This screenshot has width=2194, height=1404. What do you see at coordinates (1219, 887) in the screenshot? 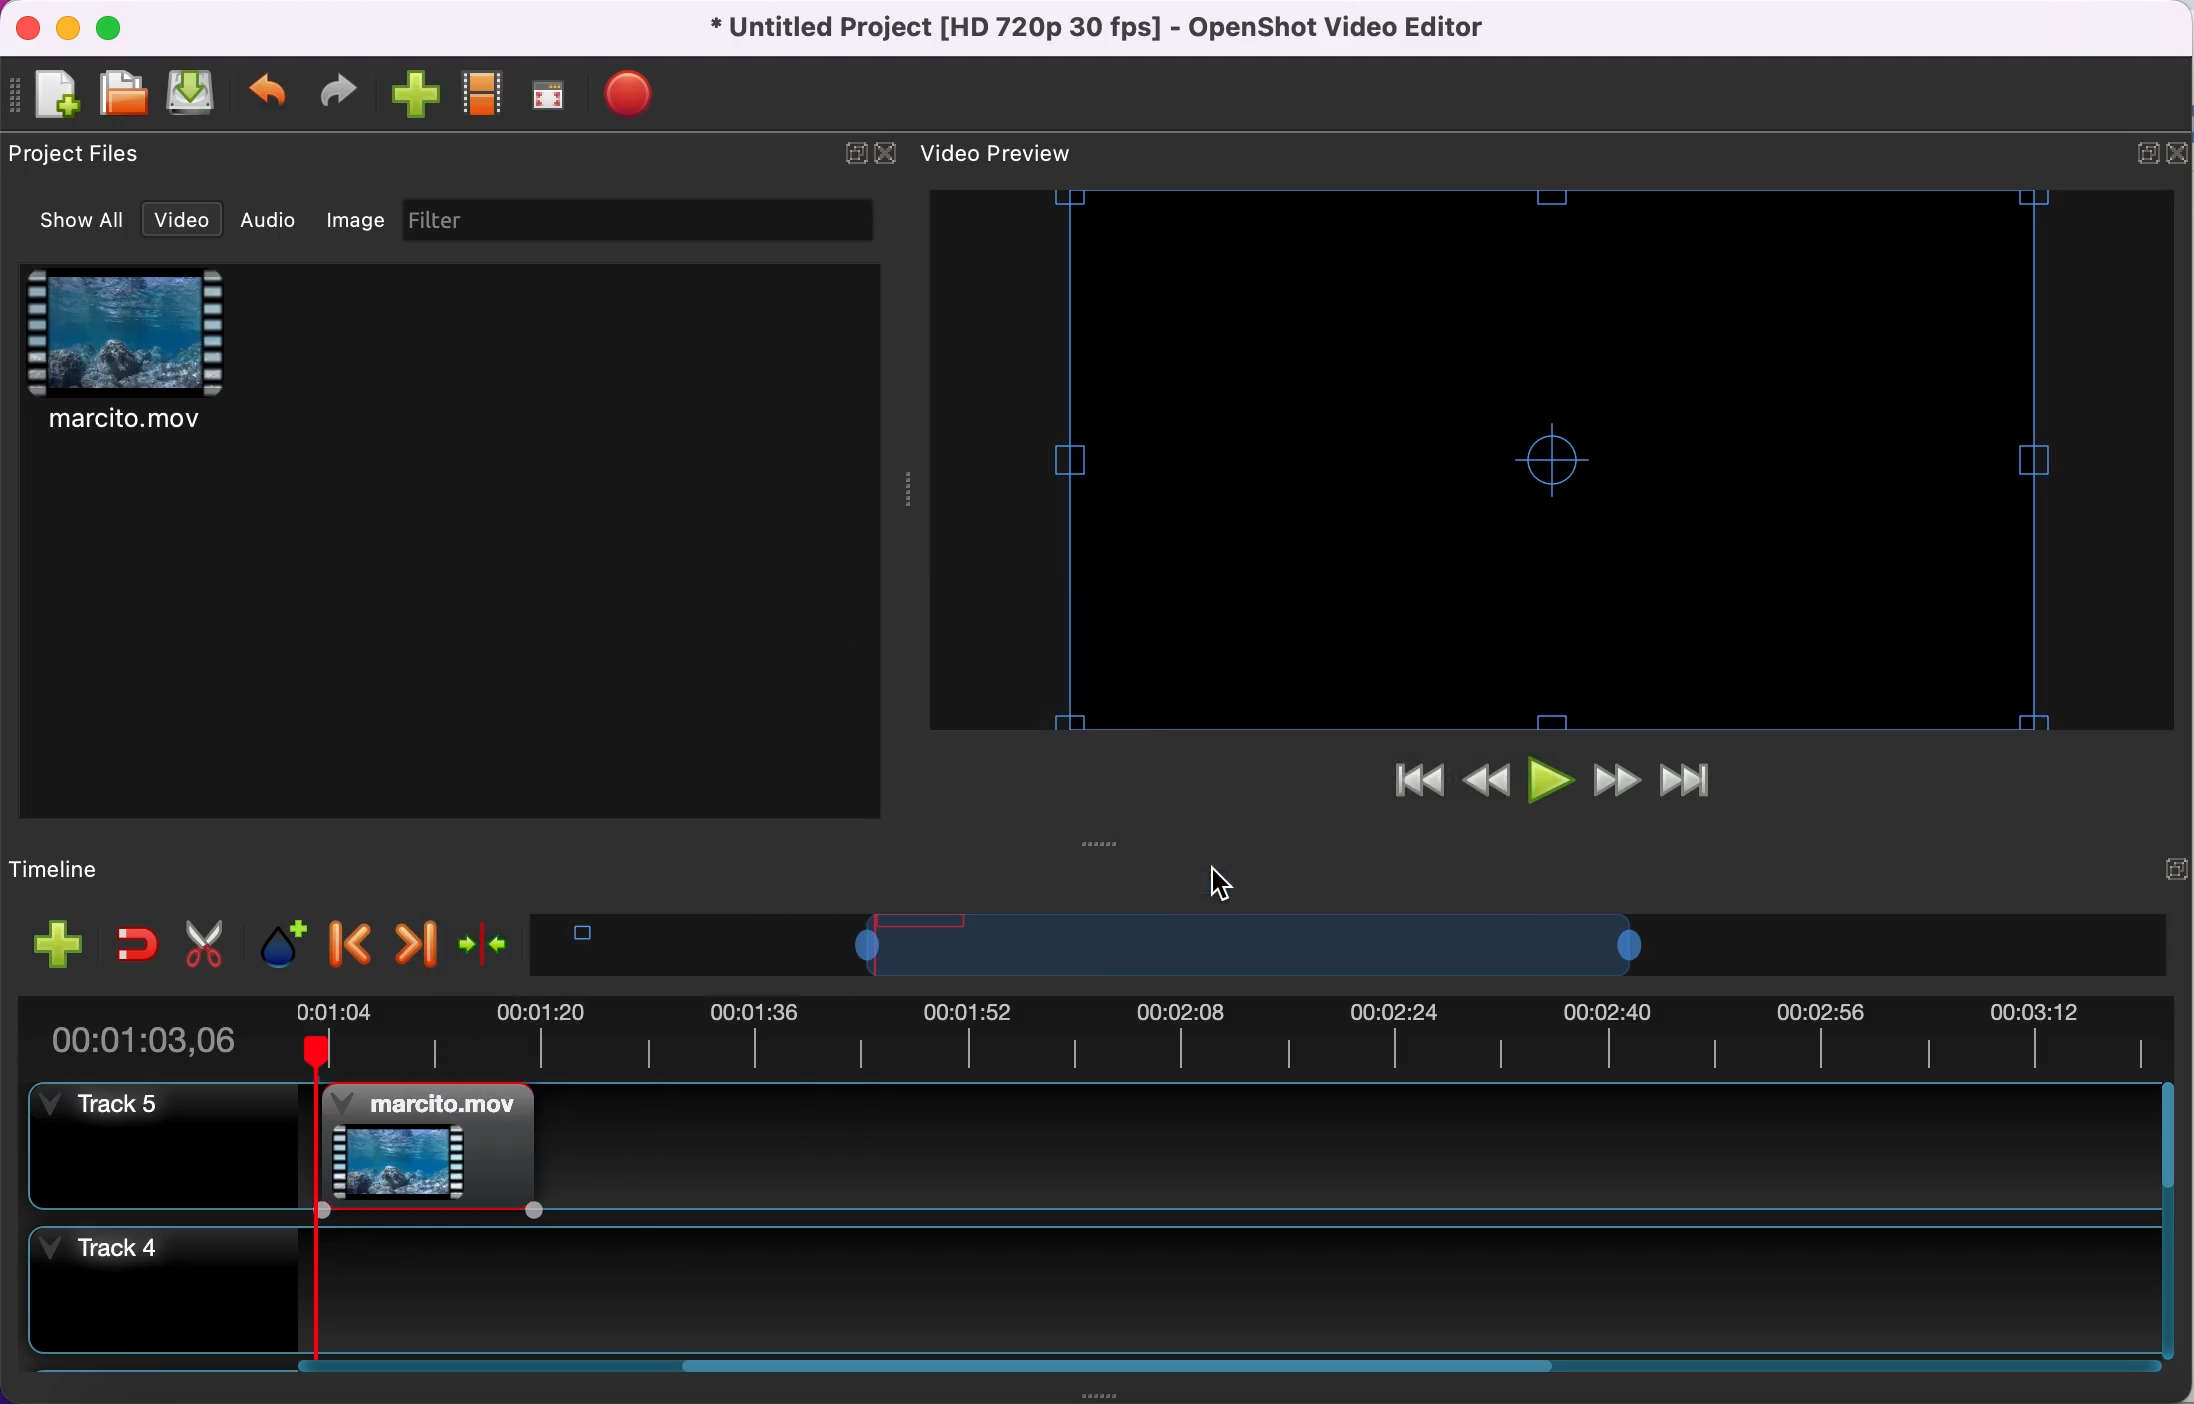
I see `Cursor` at bounding box center [1219, 887].